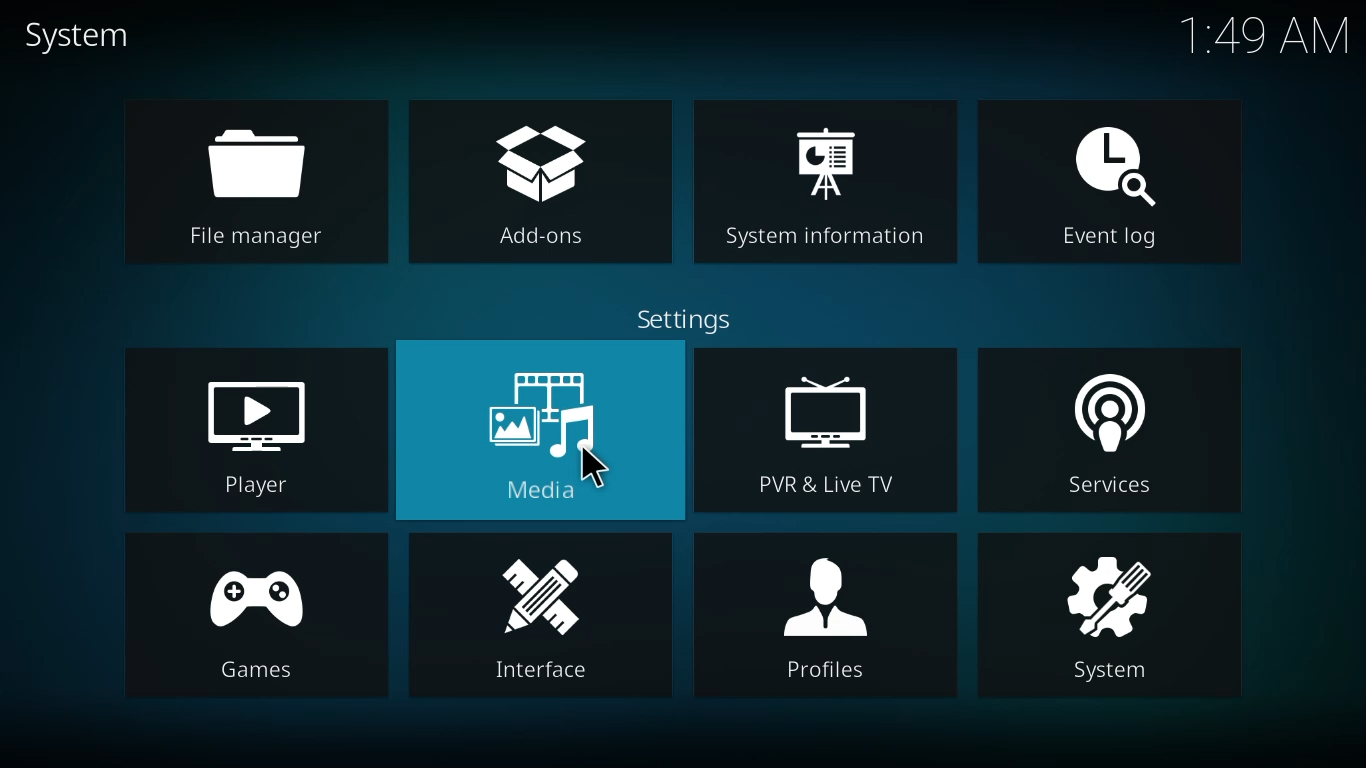 The image size is (1366, 768). I want to click on pvr & live tv, so click(824, 432).